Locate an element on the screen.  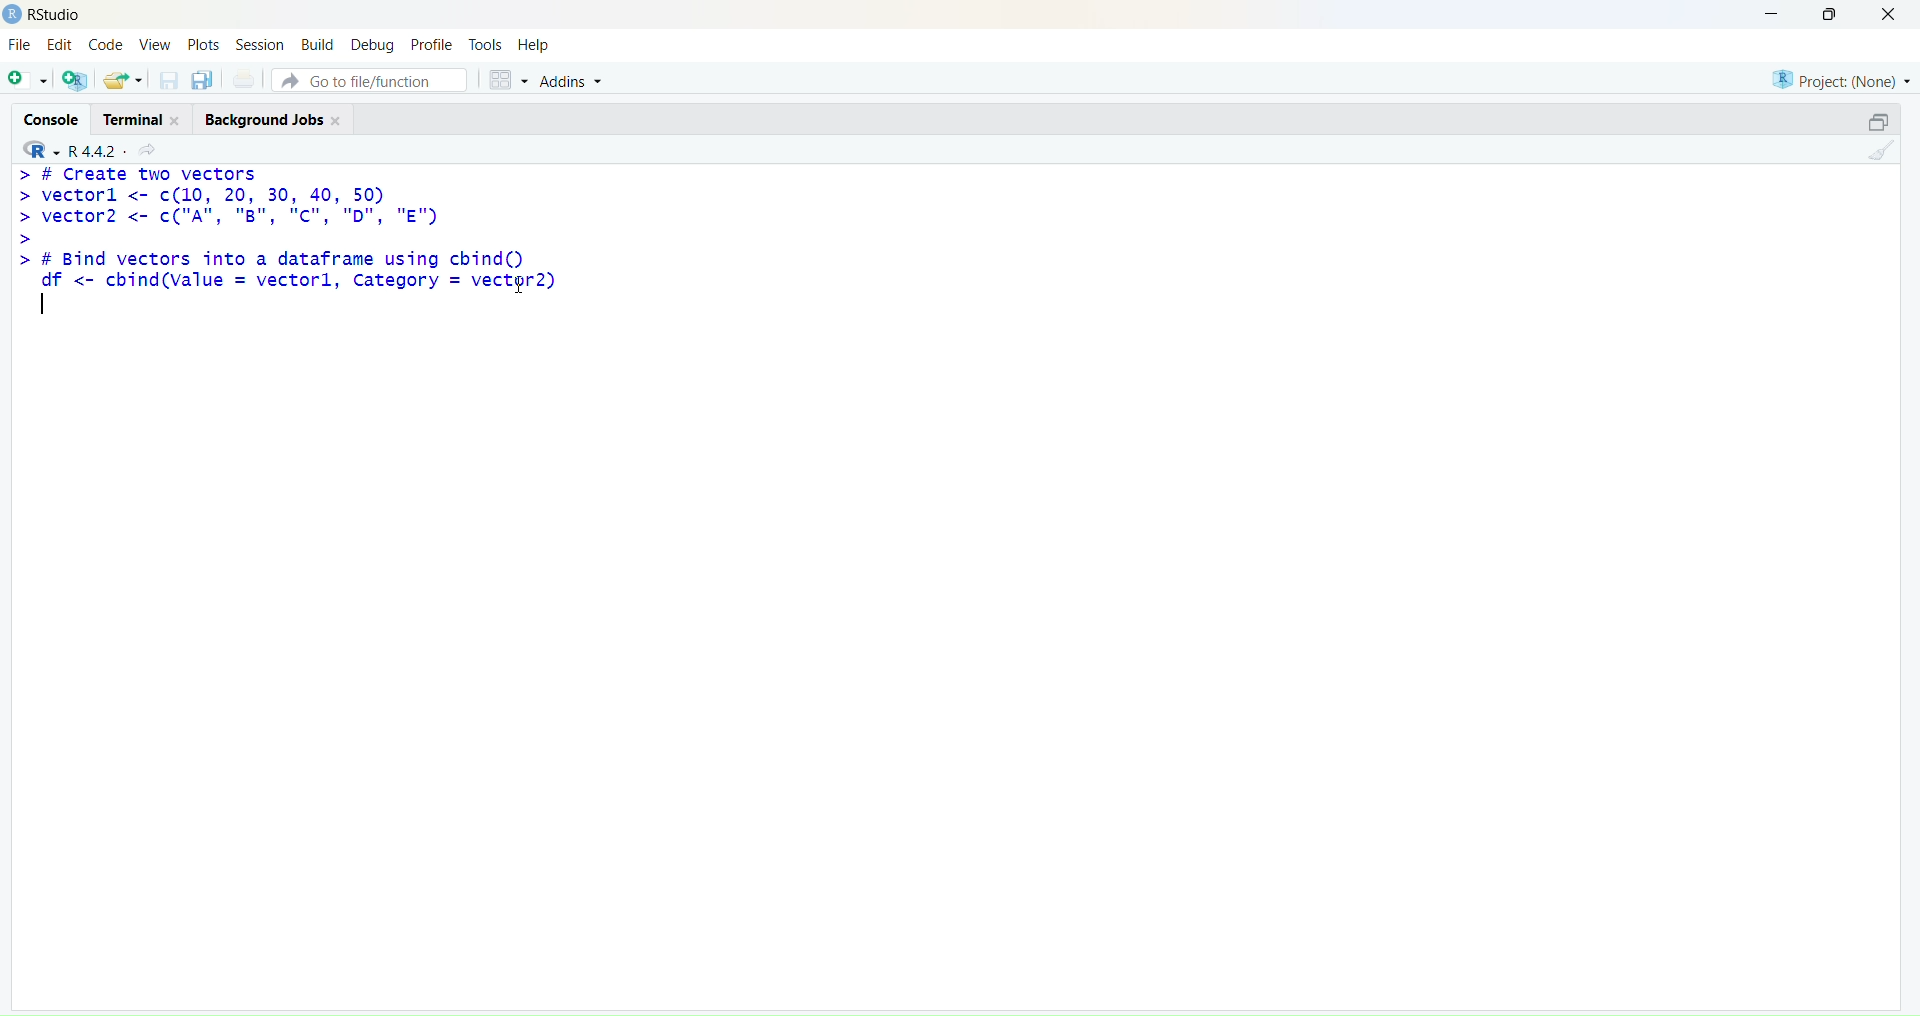
Addins is located at coordinates (570, 81).